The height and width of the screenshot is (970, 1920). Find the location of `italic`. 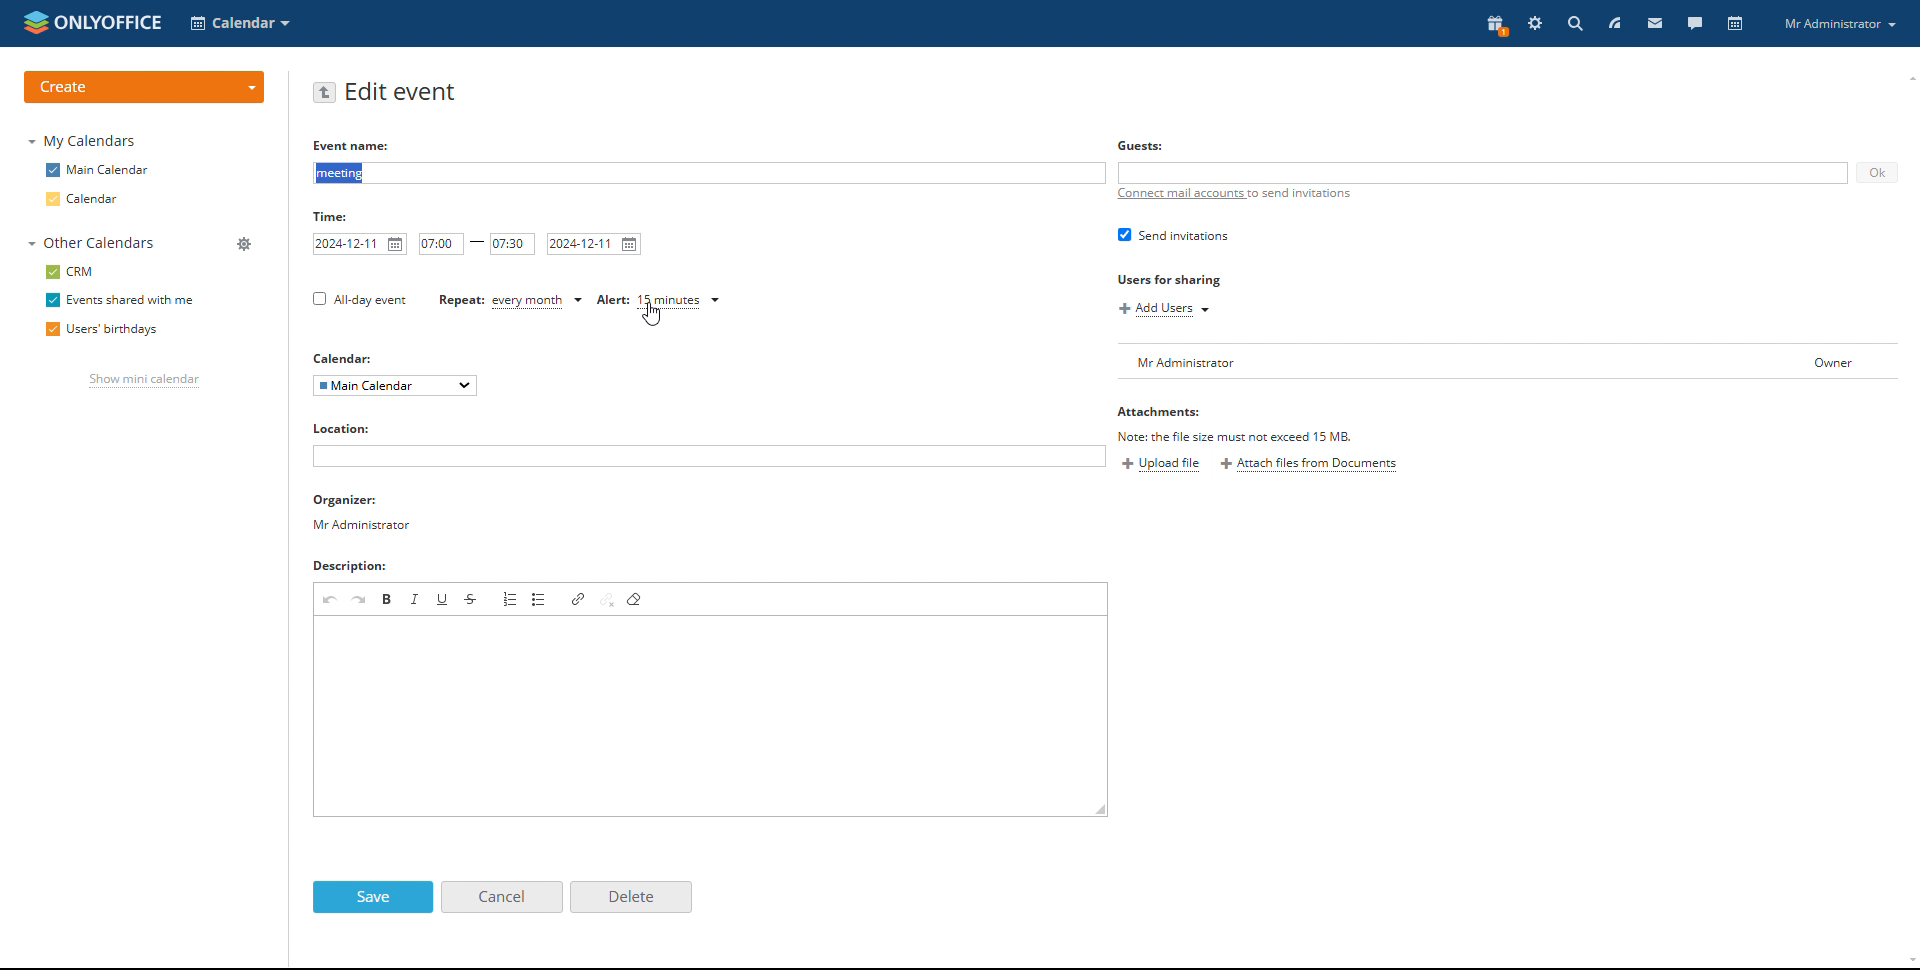

italic is located at coordinates (416, 599).